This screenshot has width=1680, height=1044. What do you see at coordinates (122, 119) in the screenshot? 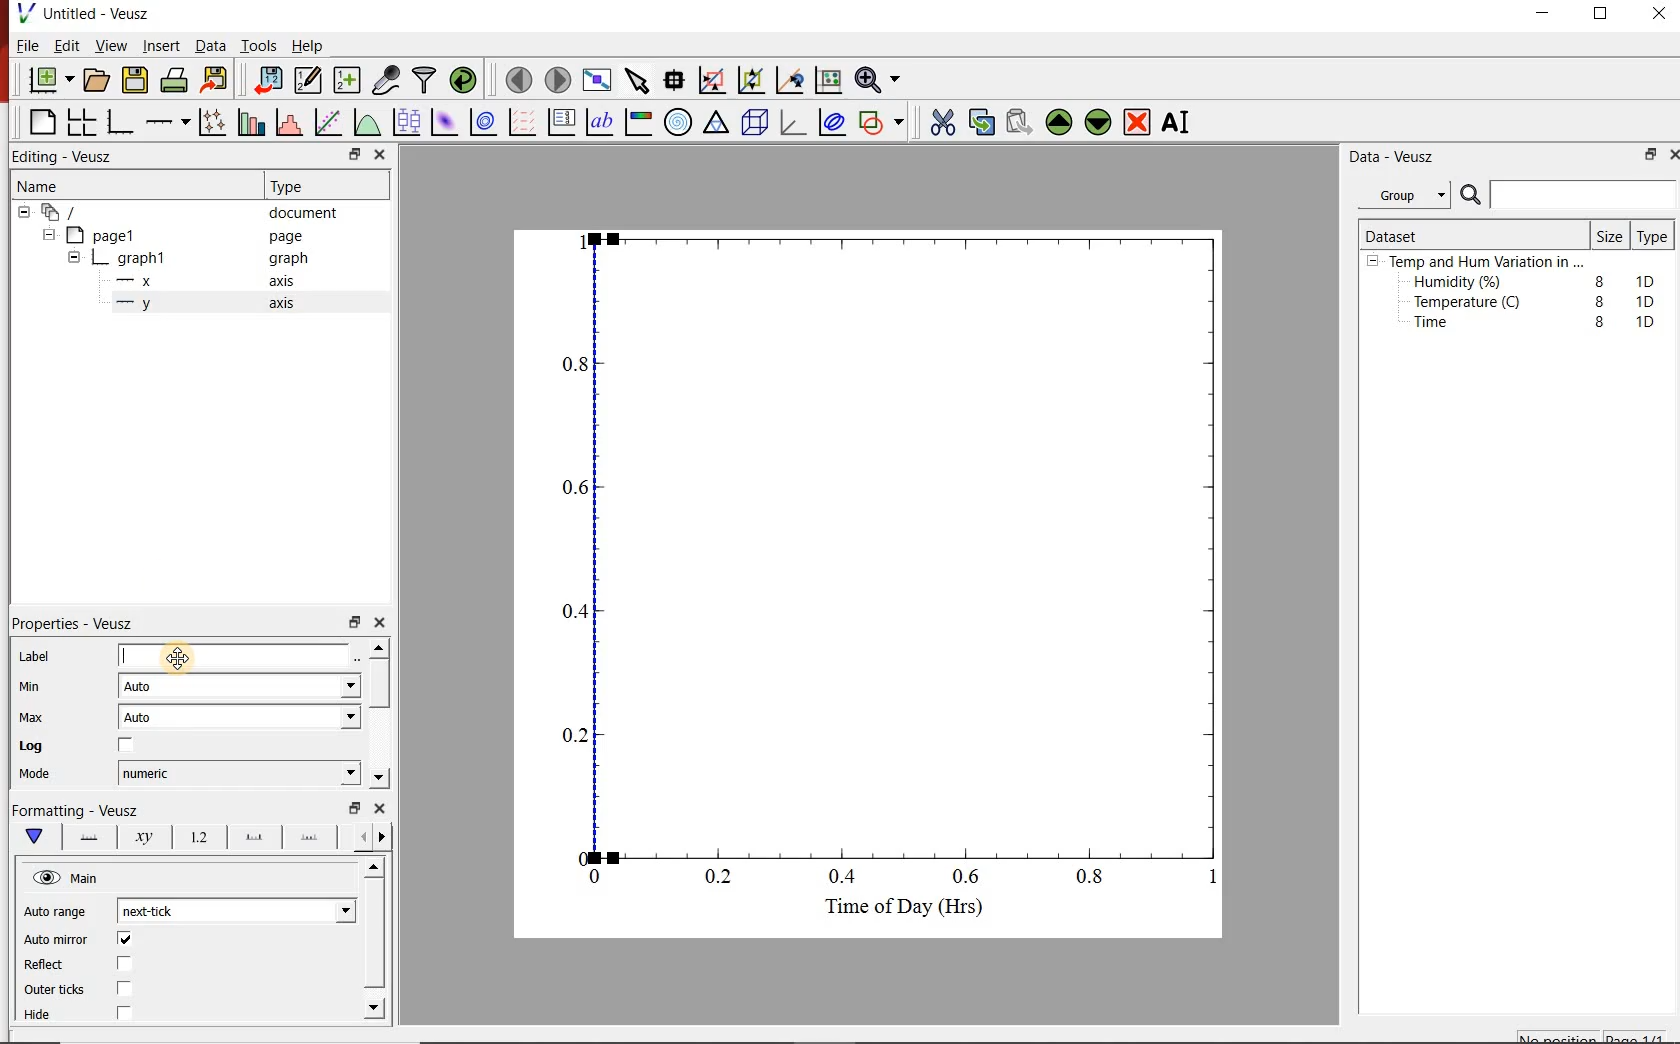
I see `base graph` at bounding box center [122, 119].